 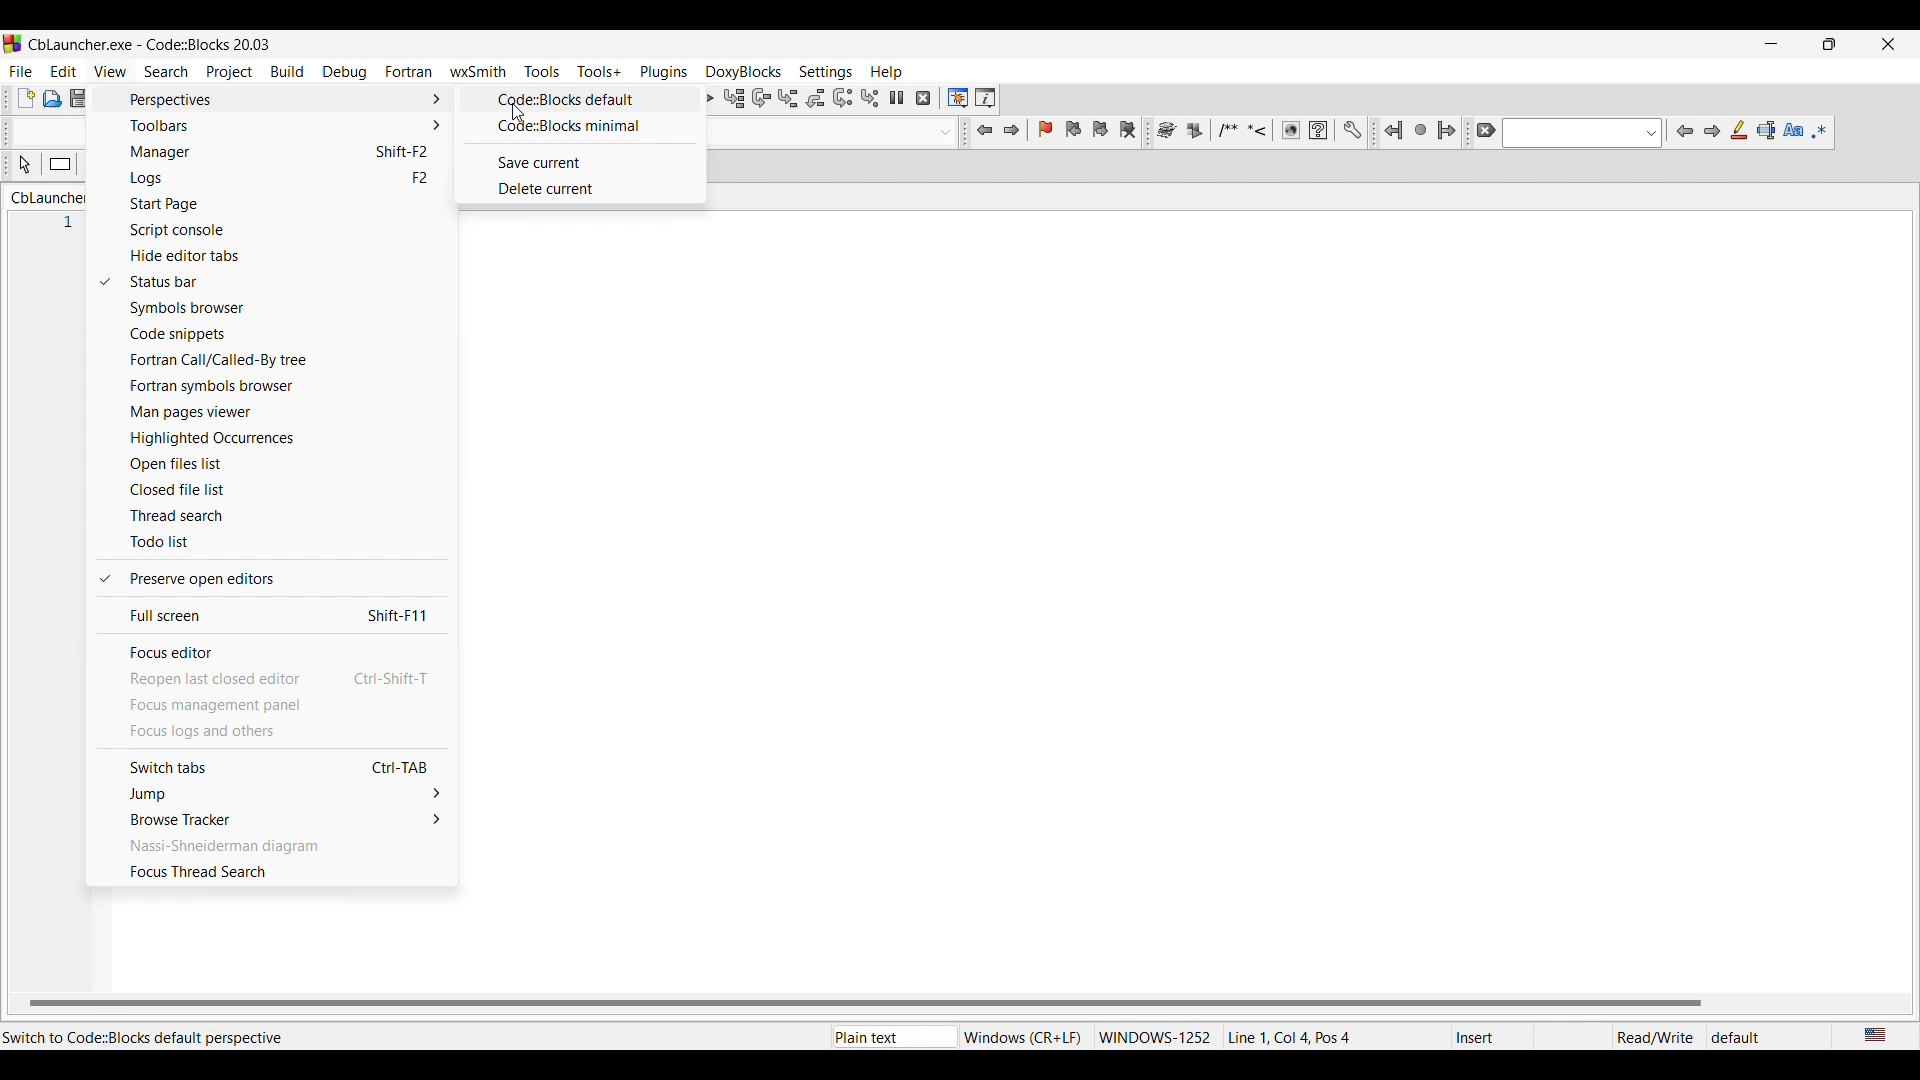 I want to click on Toolbar options, so click(x=284, y=125).